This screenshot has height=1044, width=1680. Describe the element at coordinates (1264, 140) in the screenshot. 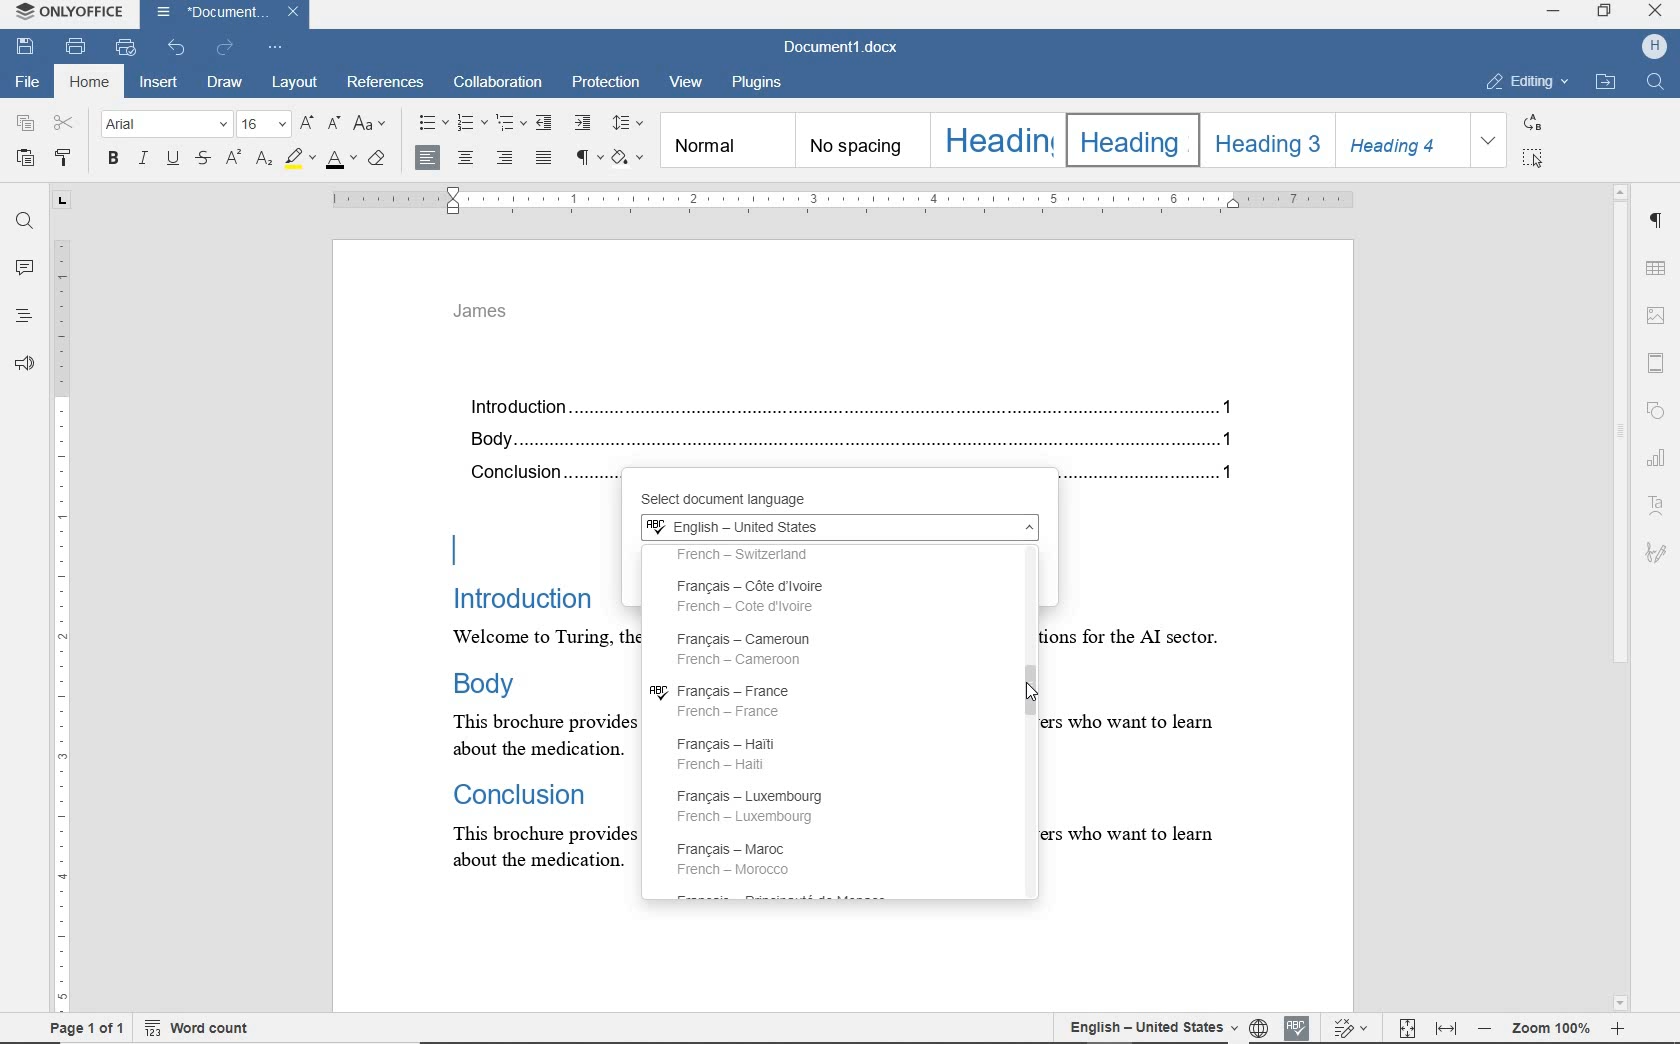

I see `Heading 3` at that location.